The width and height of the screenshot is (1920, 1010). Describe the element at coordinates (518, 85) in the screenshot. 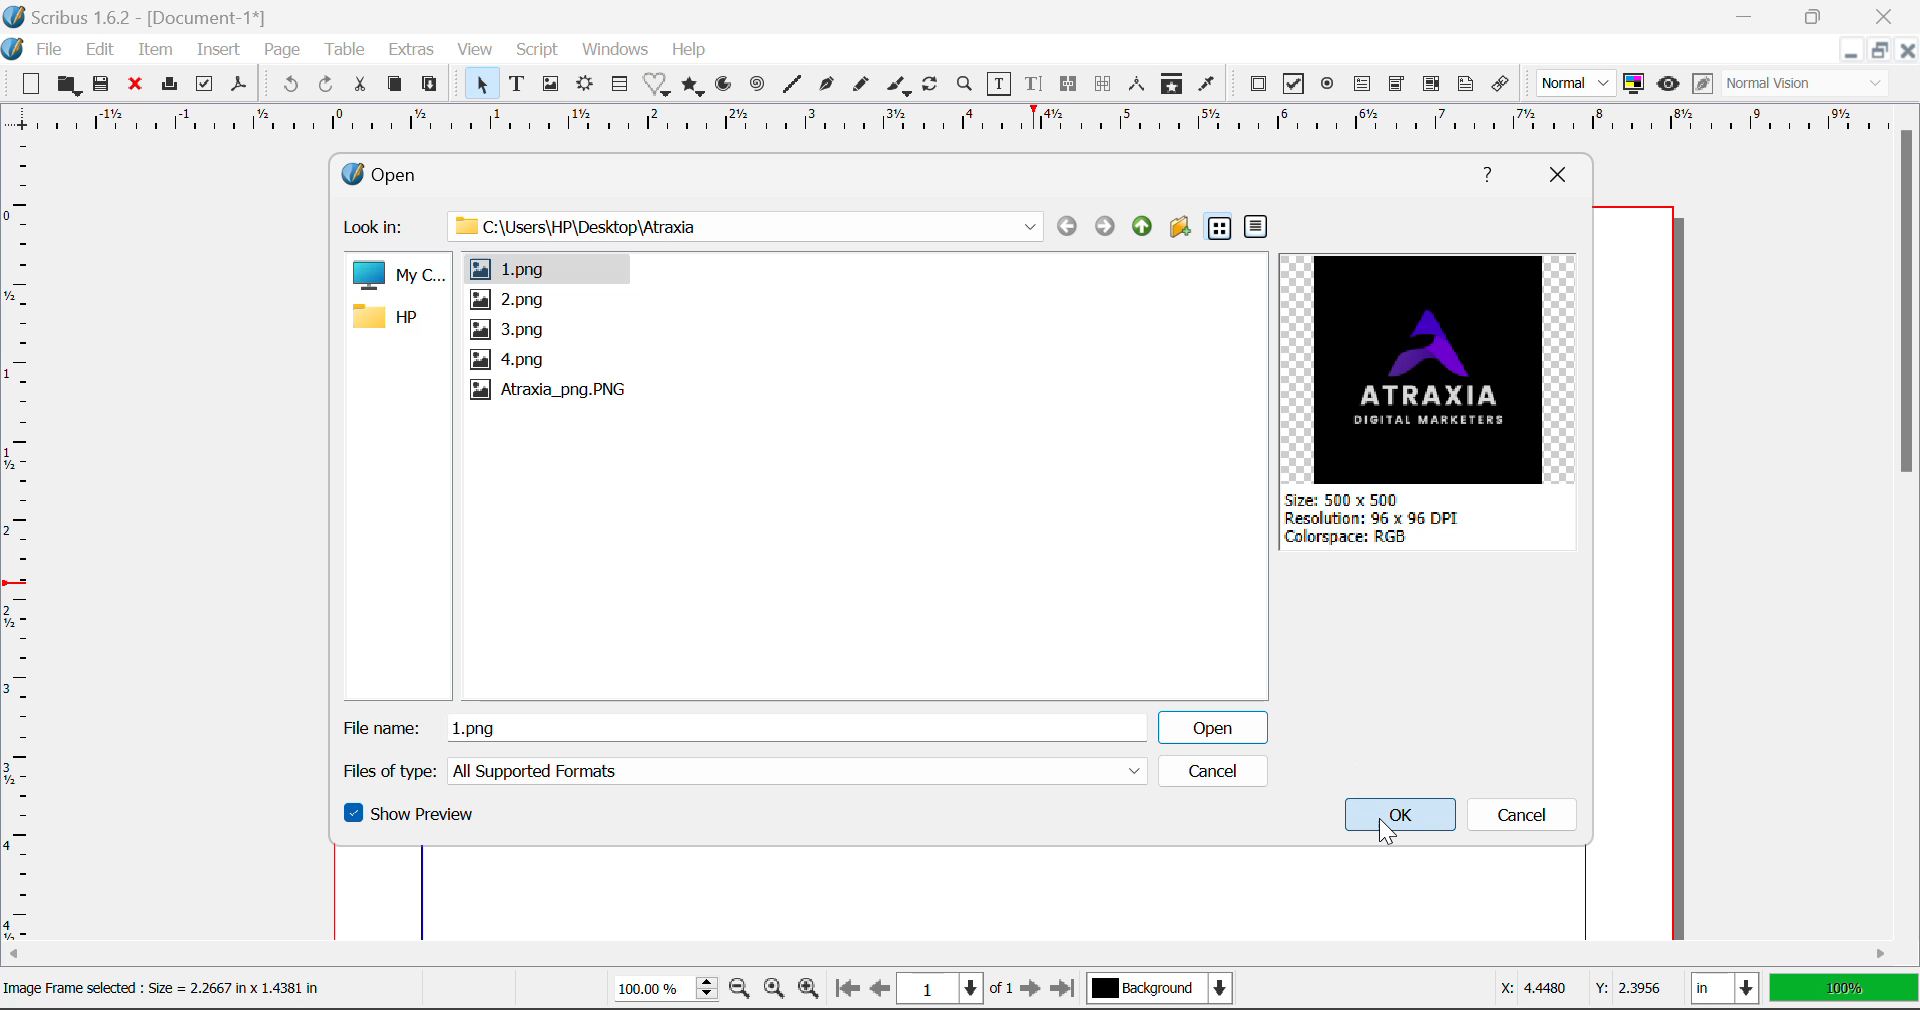

I see `Text Frames` at that location.